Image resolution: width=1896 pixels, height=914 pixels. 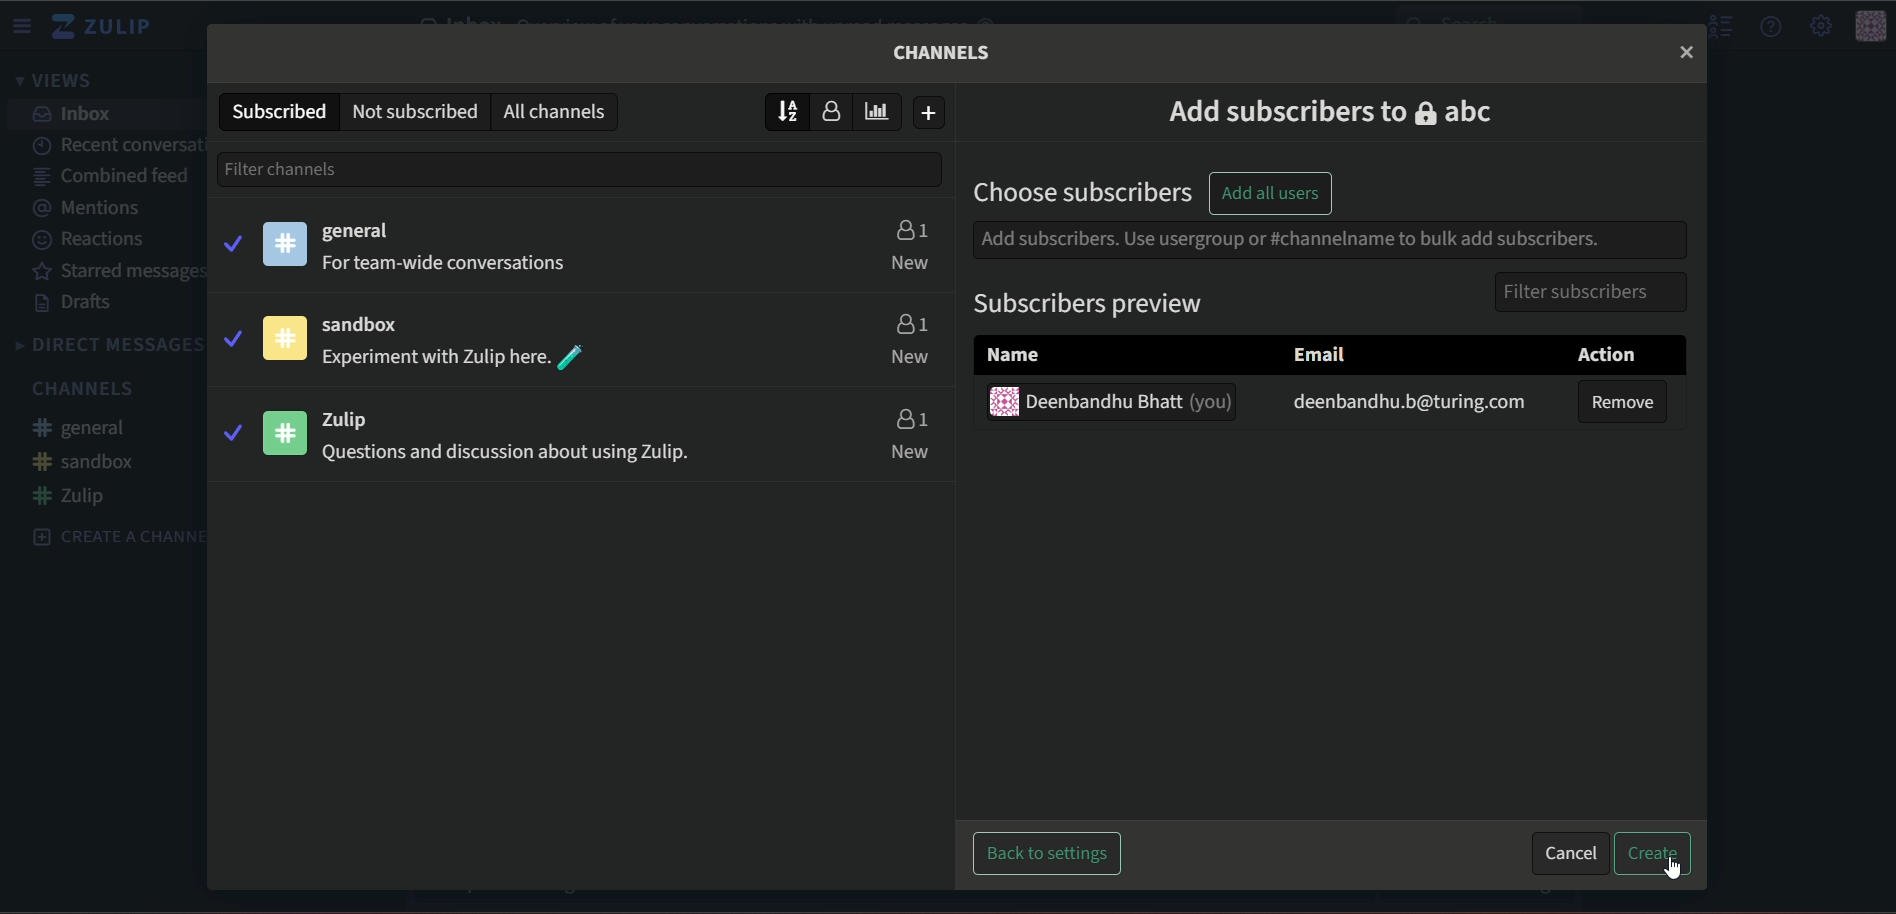 What do you see at coordinates (910, 418) in the screenshot?
I see `users` at bounding box center [910, 418].